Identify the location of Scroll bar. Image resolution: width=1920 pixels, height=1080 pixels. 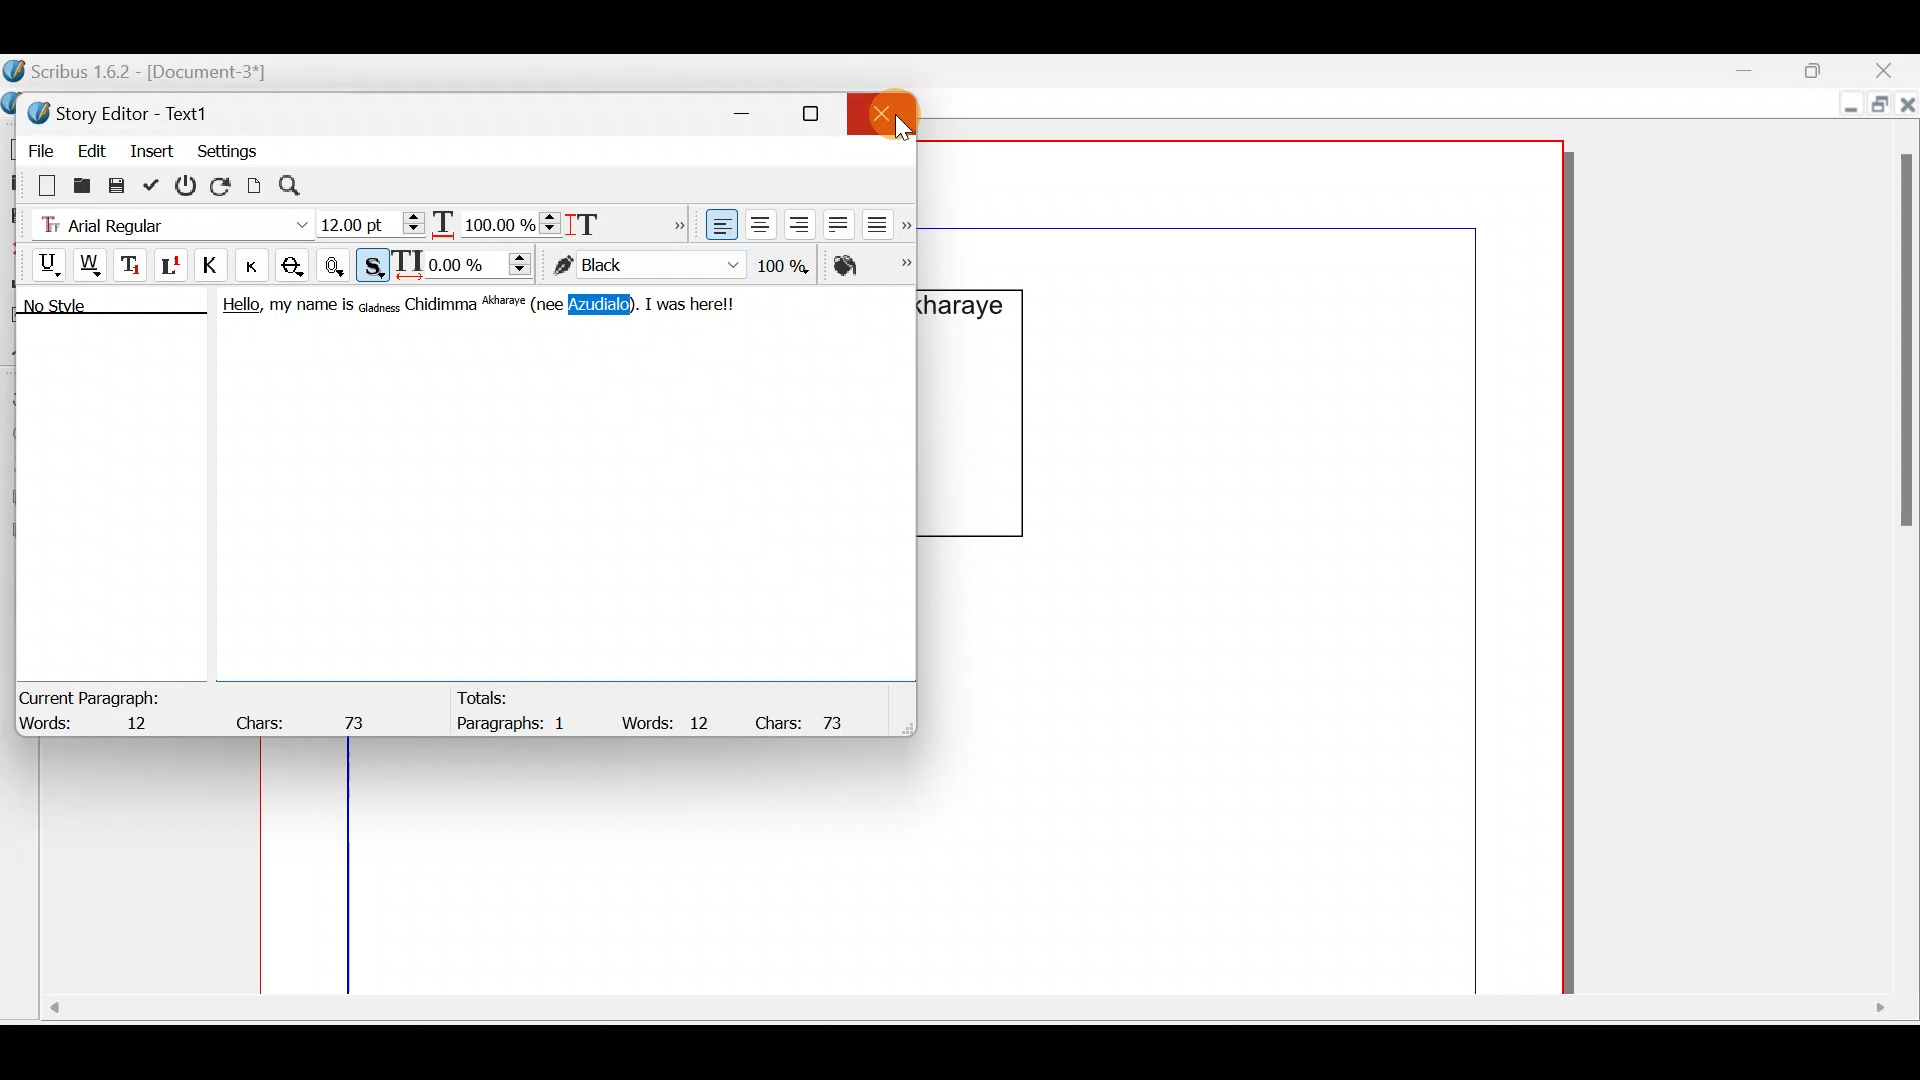
(1899, 546).